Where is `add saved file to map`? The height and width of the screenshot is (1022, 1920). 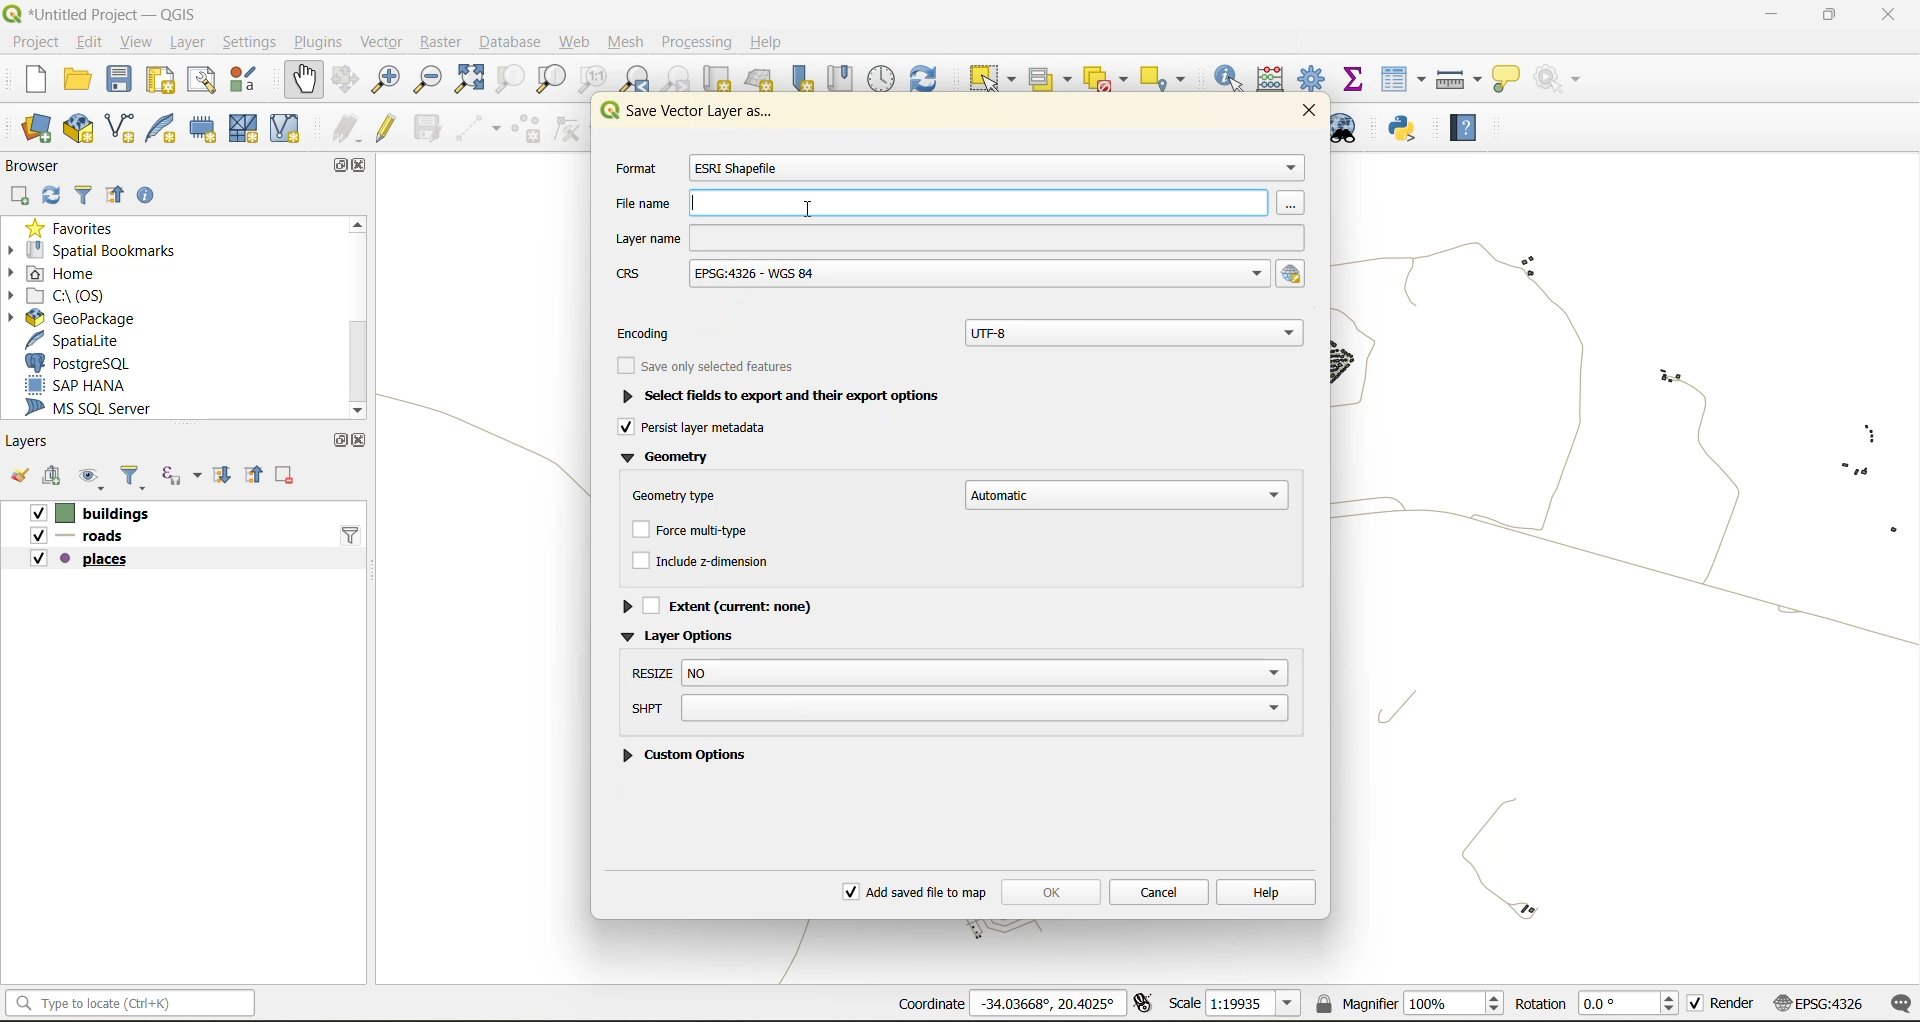 add saved file to map is located at coordinates (911, 888).